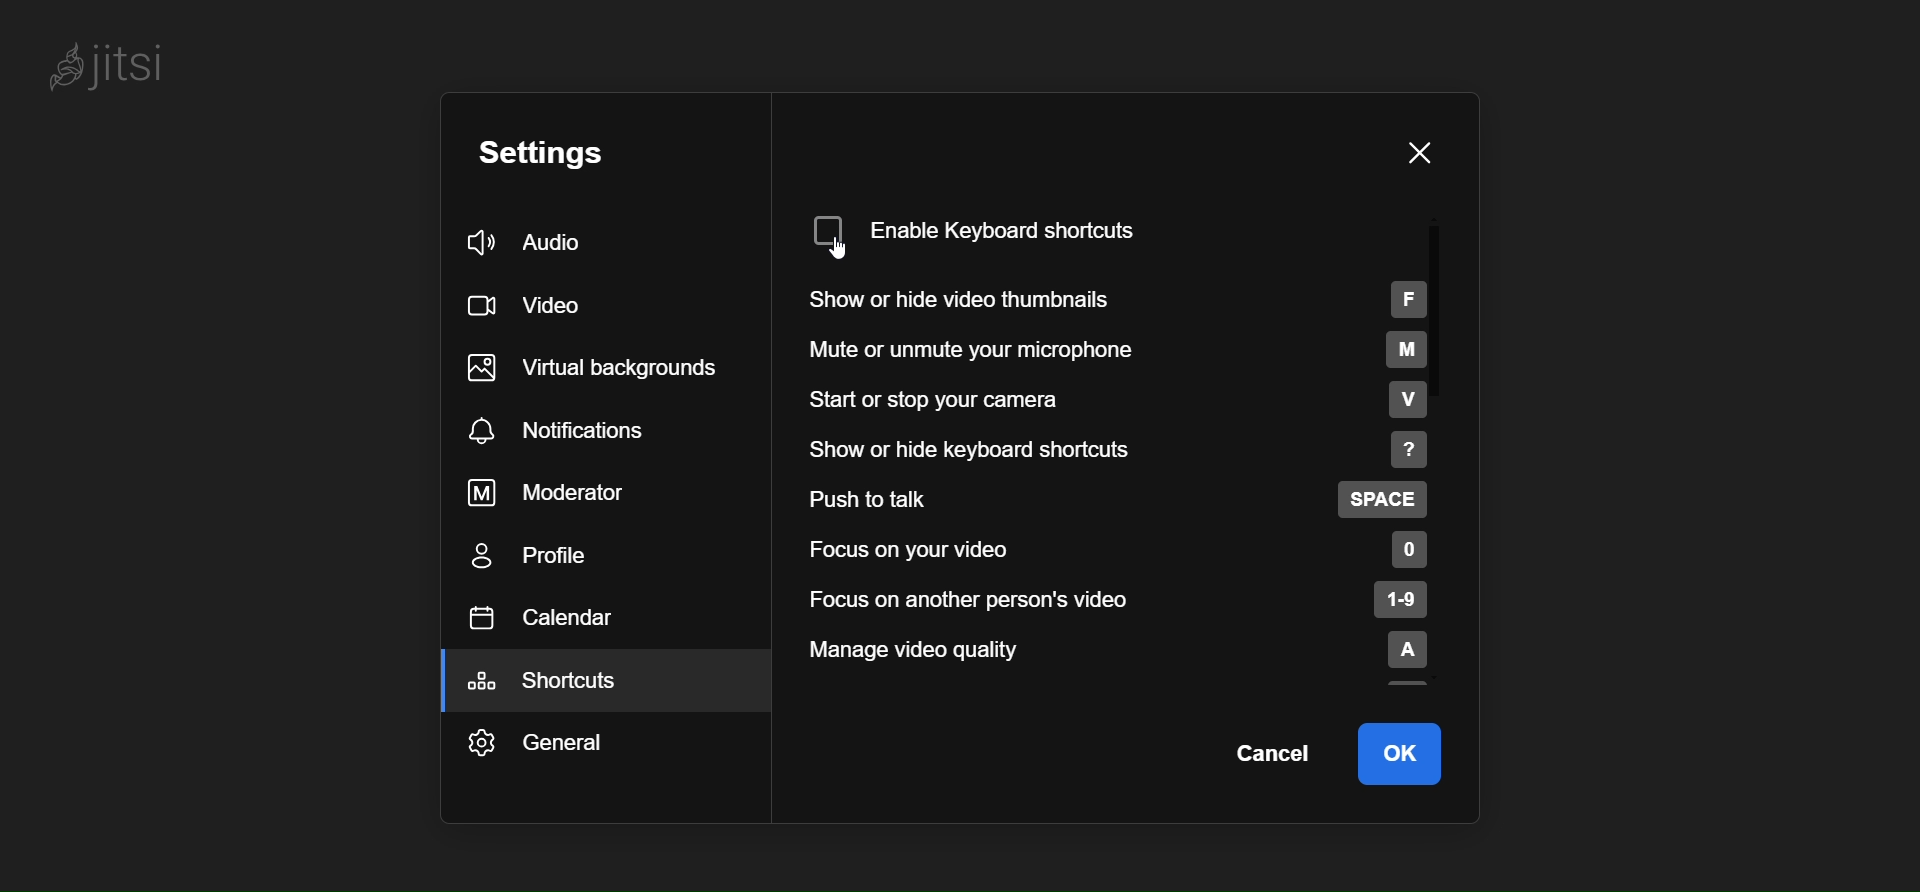  Describe the element at coordinates (570, 619) in the screenshot. I see `calendar` at that location.